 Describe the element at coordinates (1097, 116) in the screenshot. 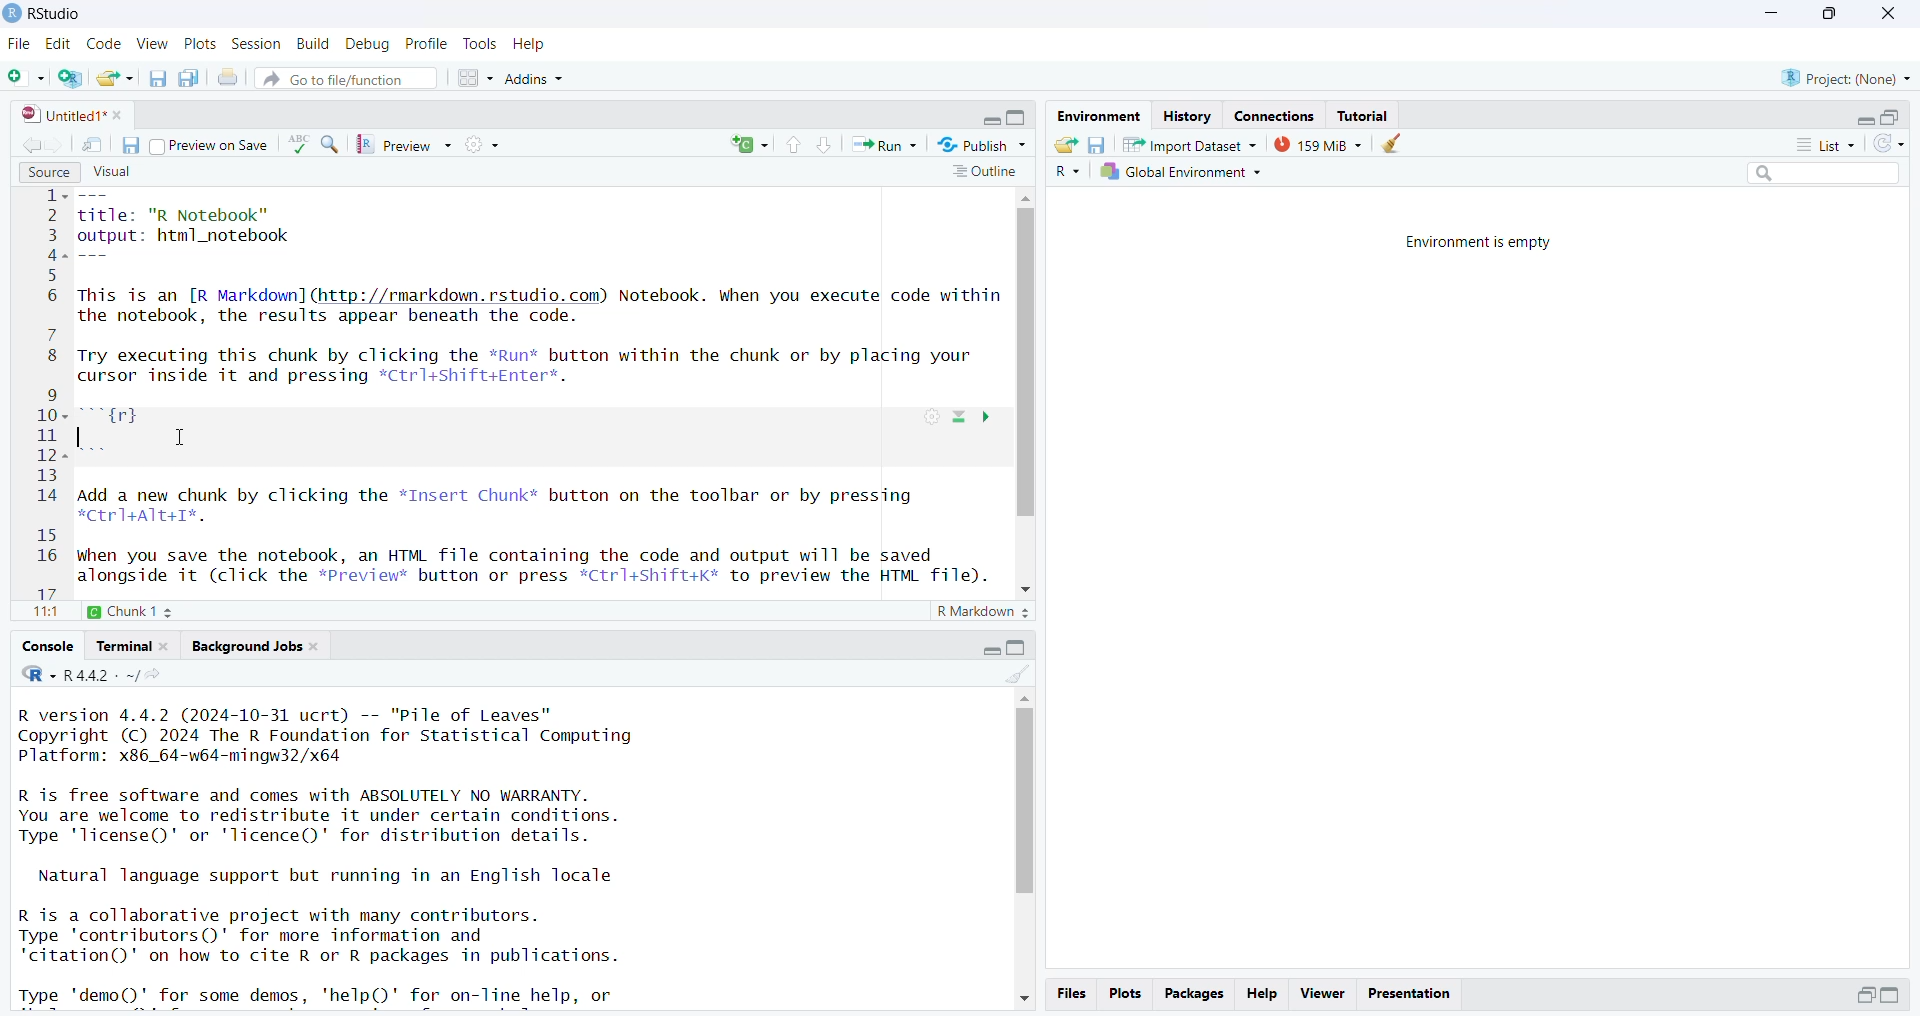

I see `environment` at that location.